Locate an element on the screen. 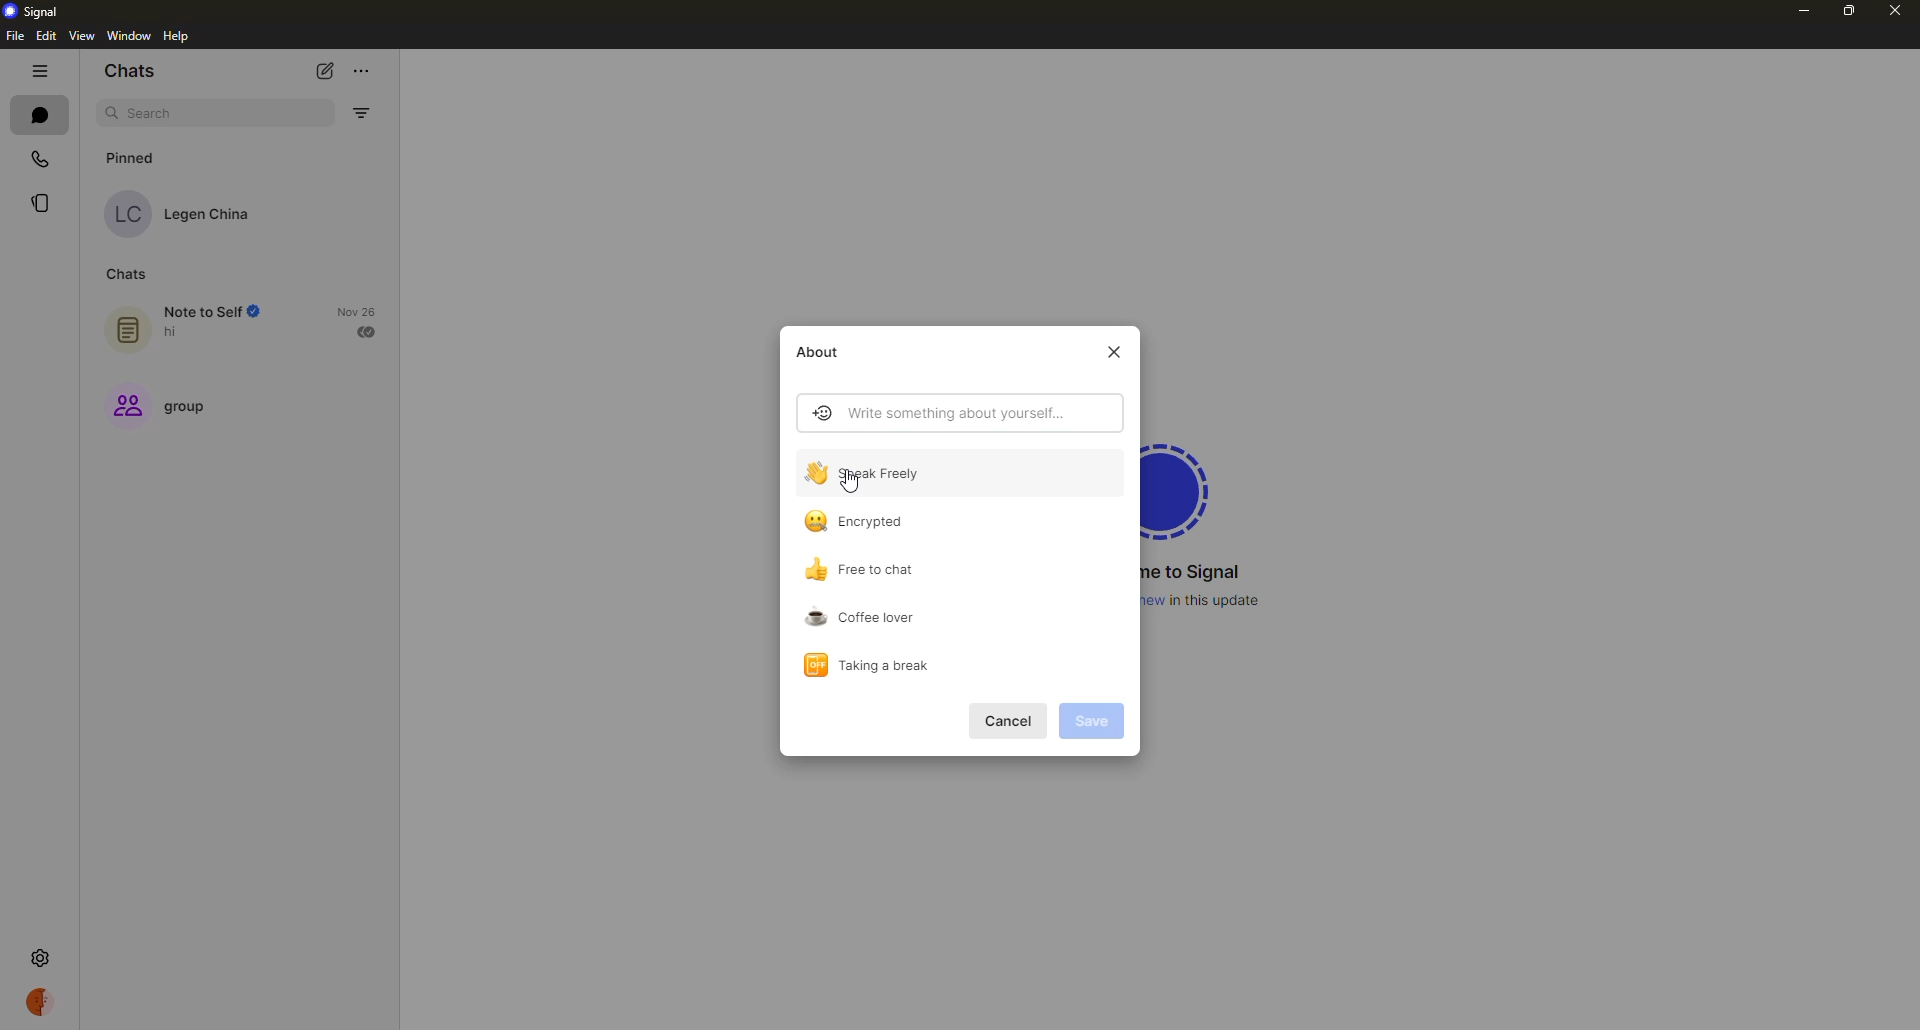 The image size is (1920, 1030). minimize is located at coordinates (1797, 13).